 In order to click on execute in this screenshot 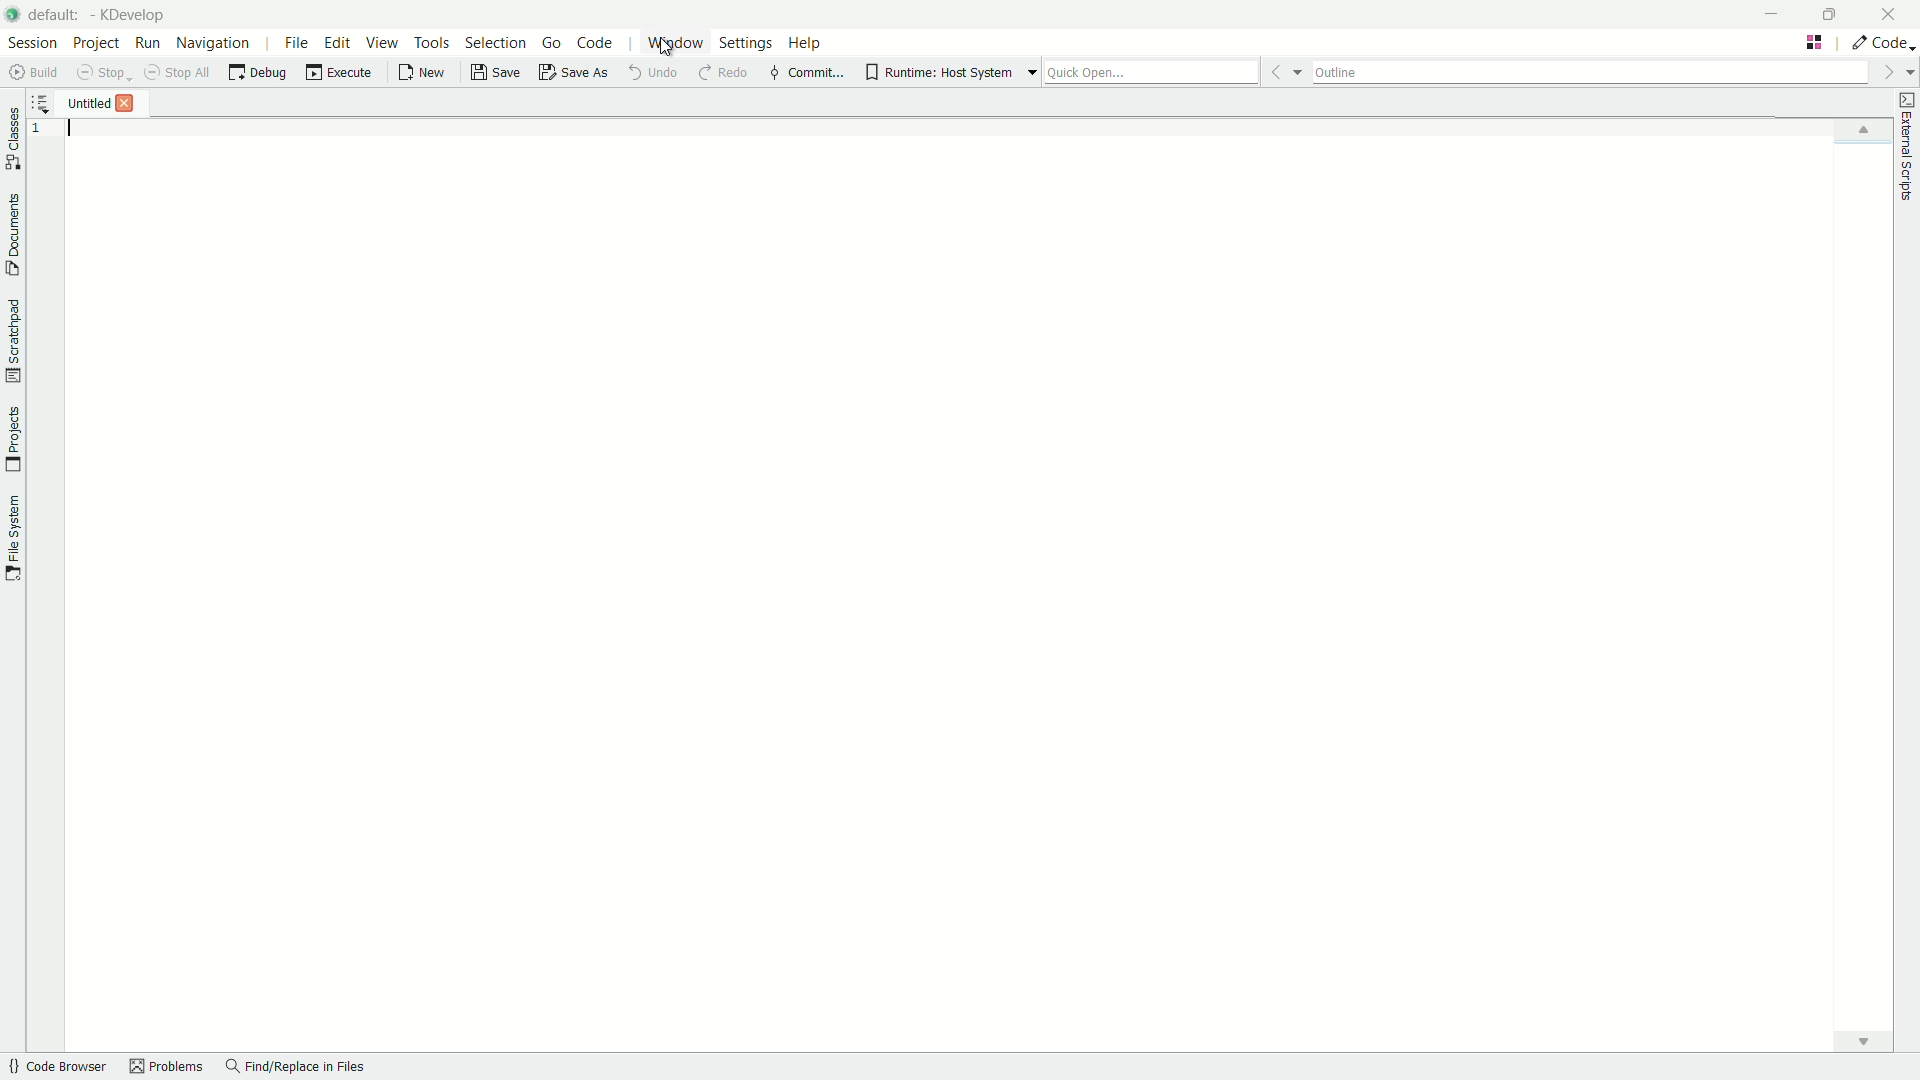, I will do `click(339, 72)`.